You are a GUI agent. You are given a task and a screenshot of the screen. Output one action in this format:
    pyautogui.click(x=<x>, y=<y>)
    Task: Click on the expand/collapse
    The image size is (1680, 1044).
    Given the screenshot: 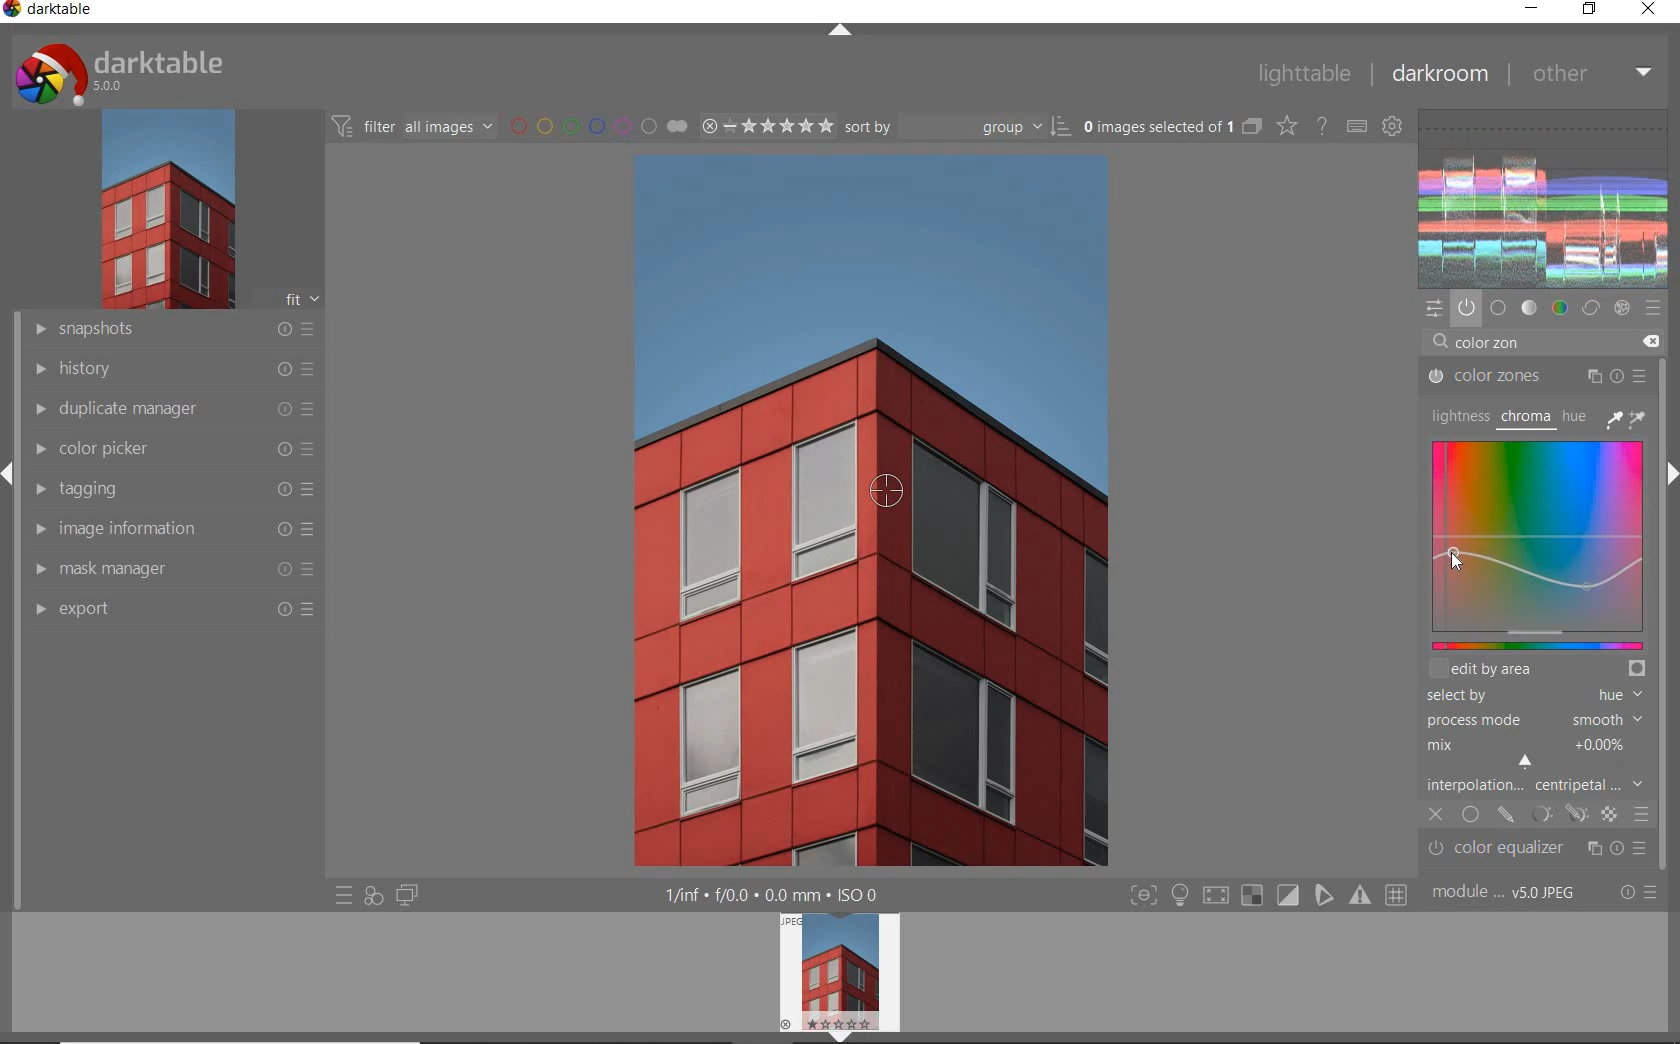 What is the action you would take?
    pyautogui.click(x=1670, y=473)
    